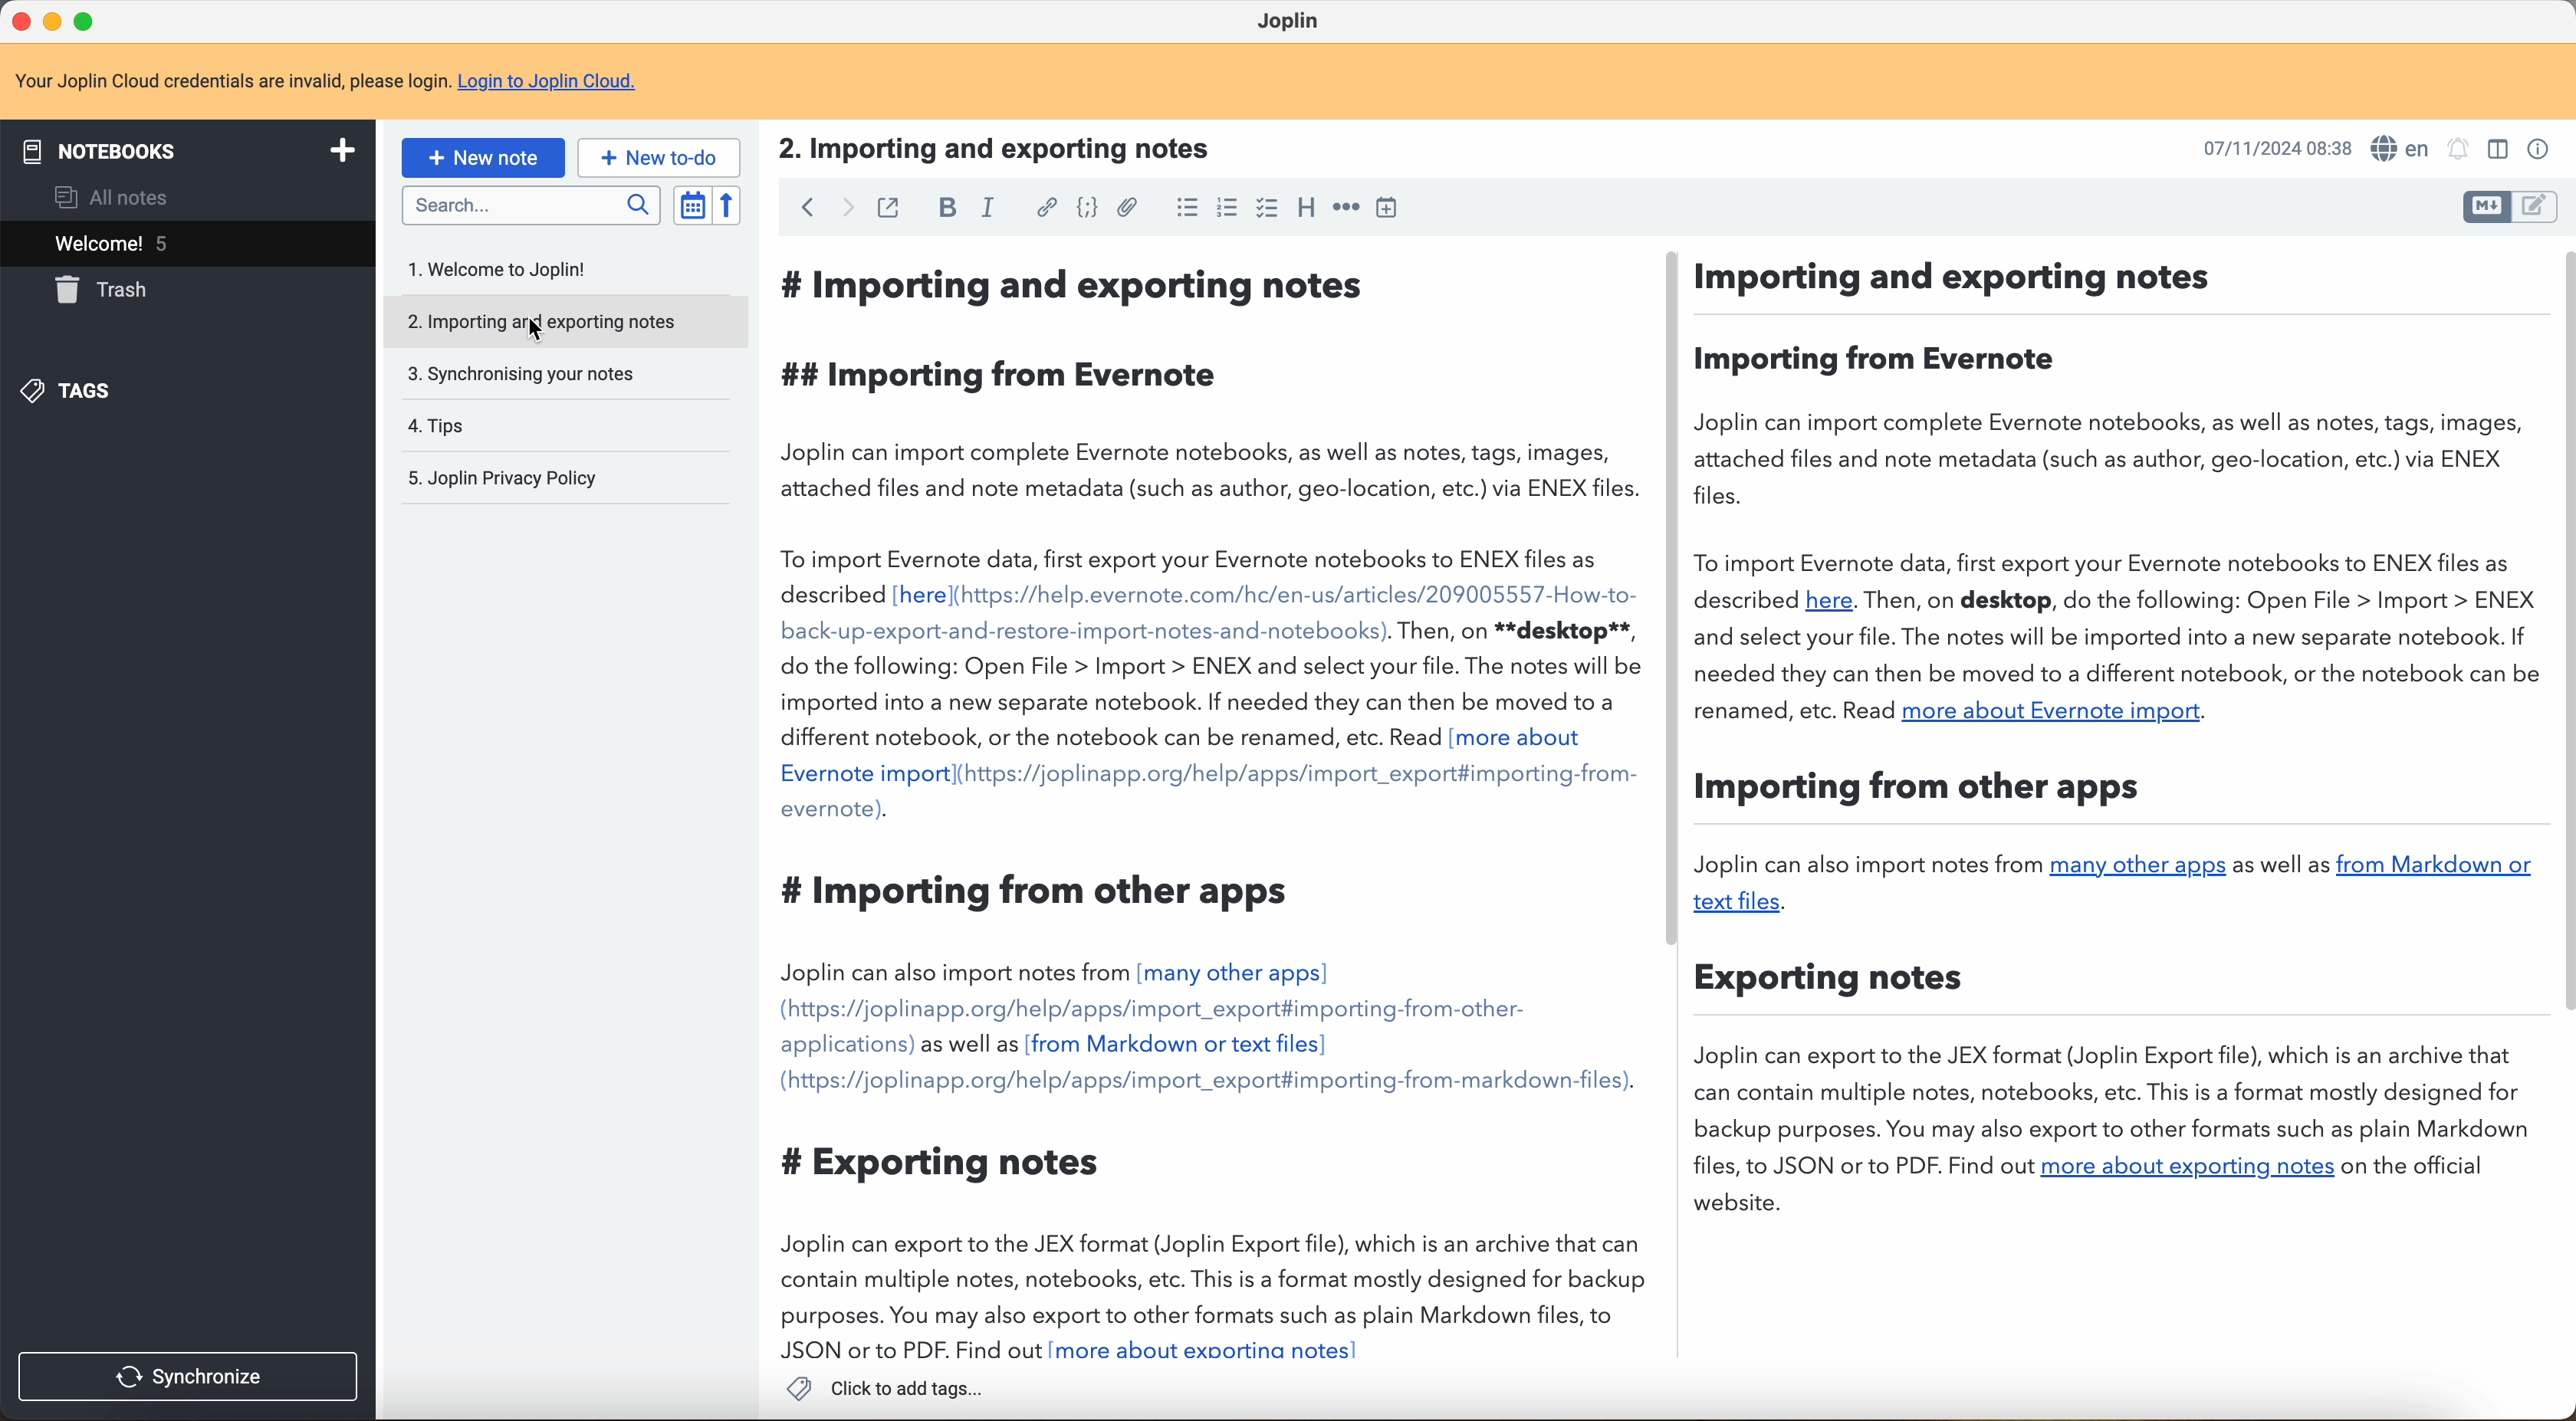 The image size is (2576, 1421). Describe the element at coordinates (1676, 396) in the screenshot. I see `scroll bar` at that location.